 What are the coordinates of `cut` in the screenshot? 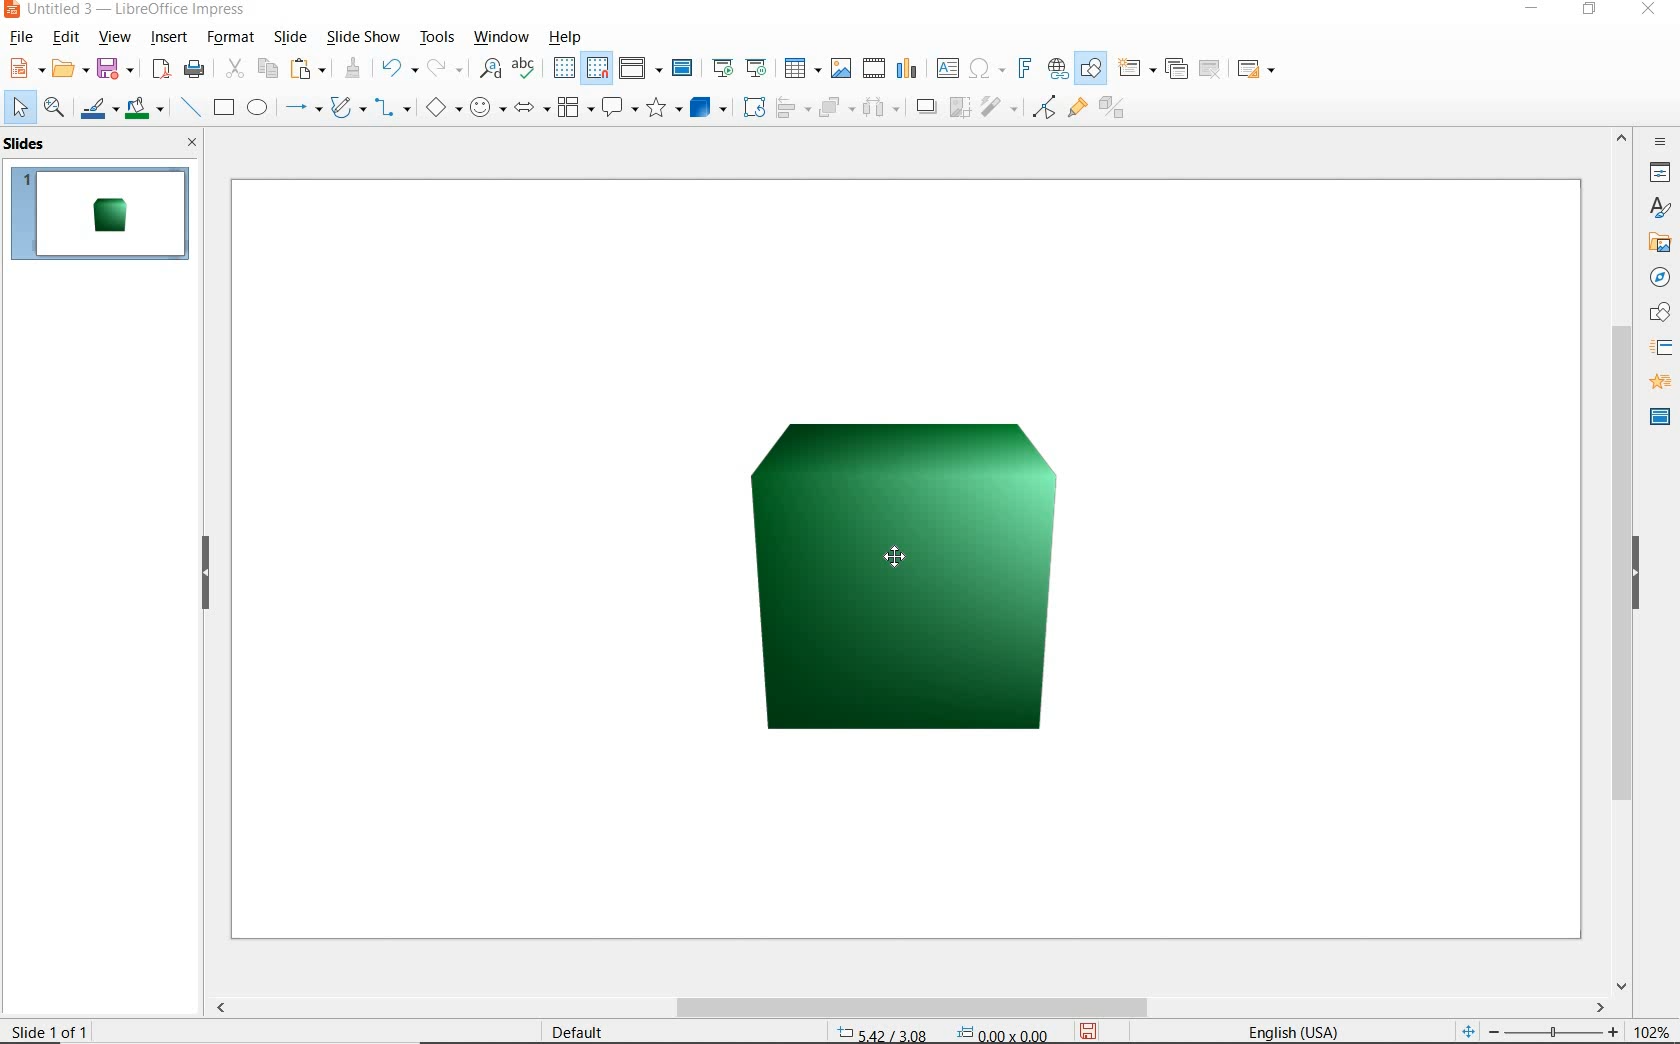 It's located at (236, 68).